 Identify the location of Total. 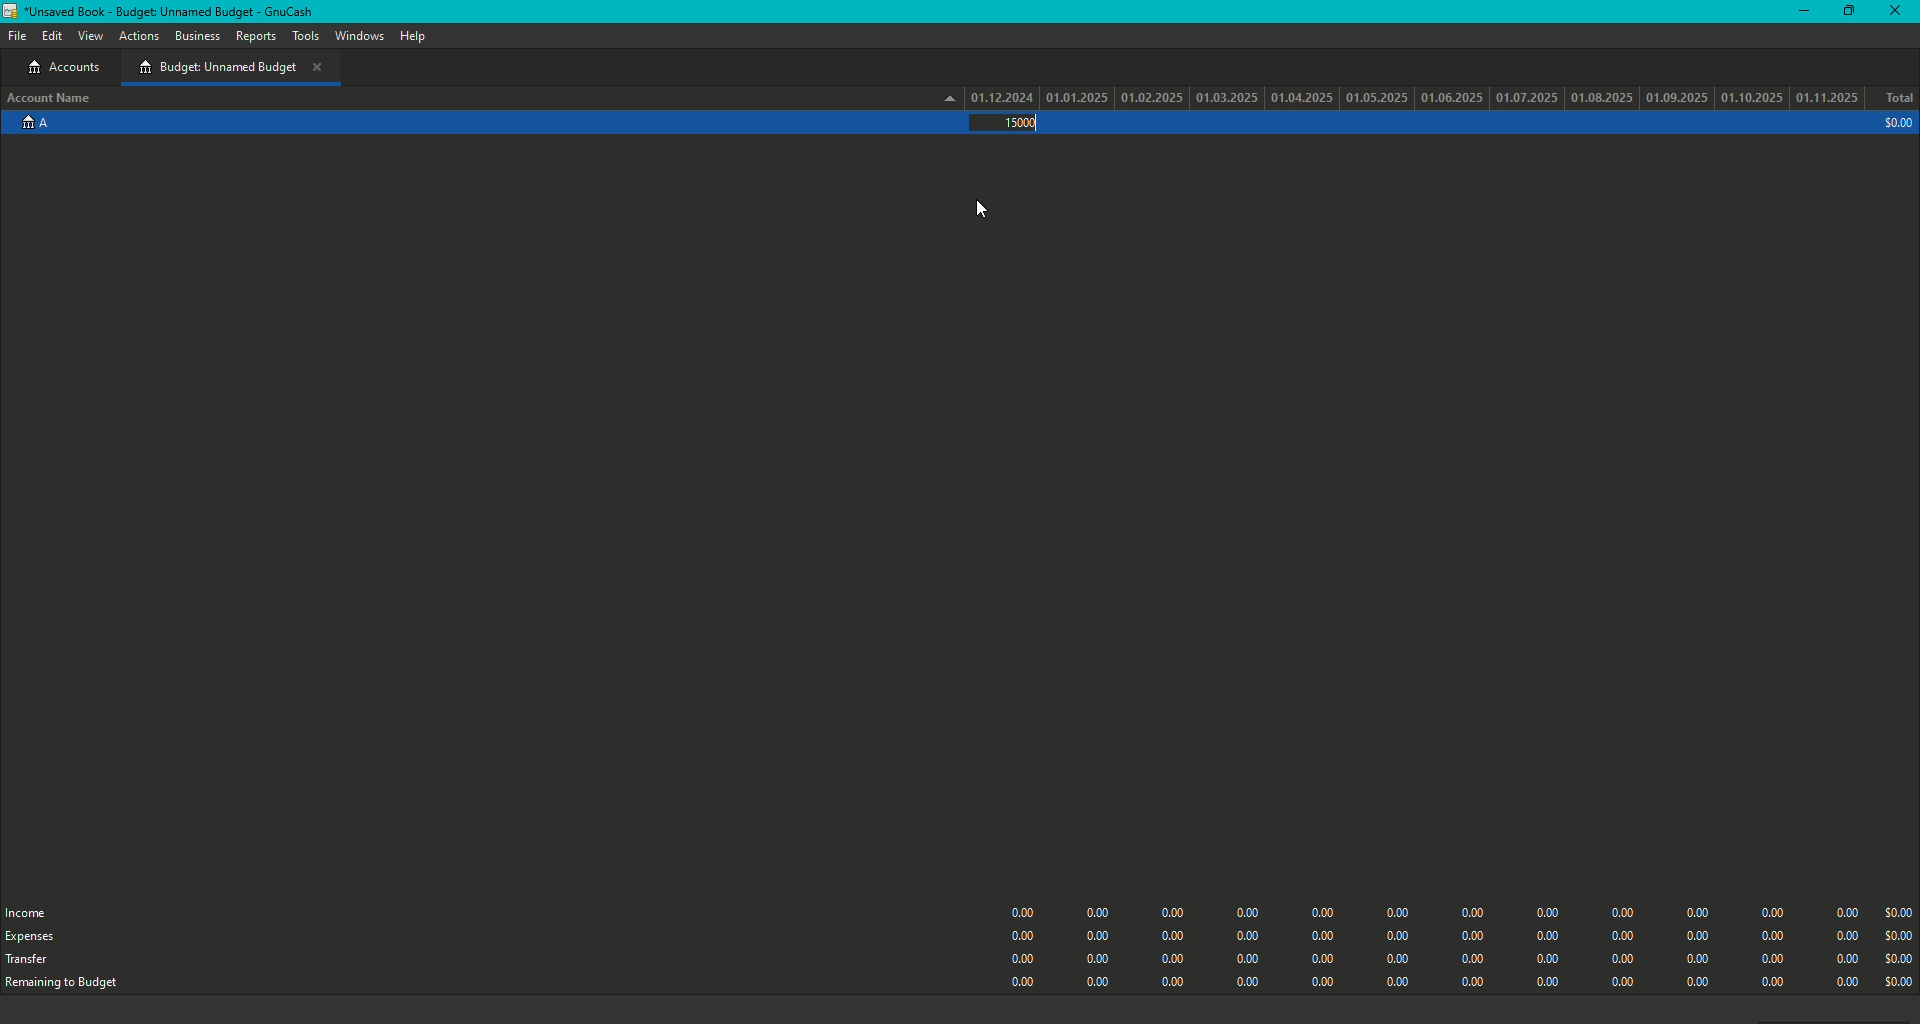
(1898, 99).